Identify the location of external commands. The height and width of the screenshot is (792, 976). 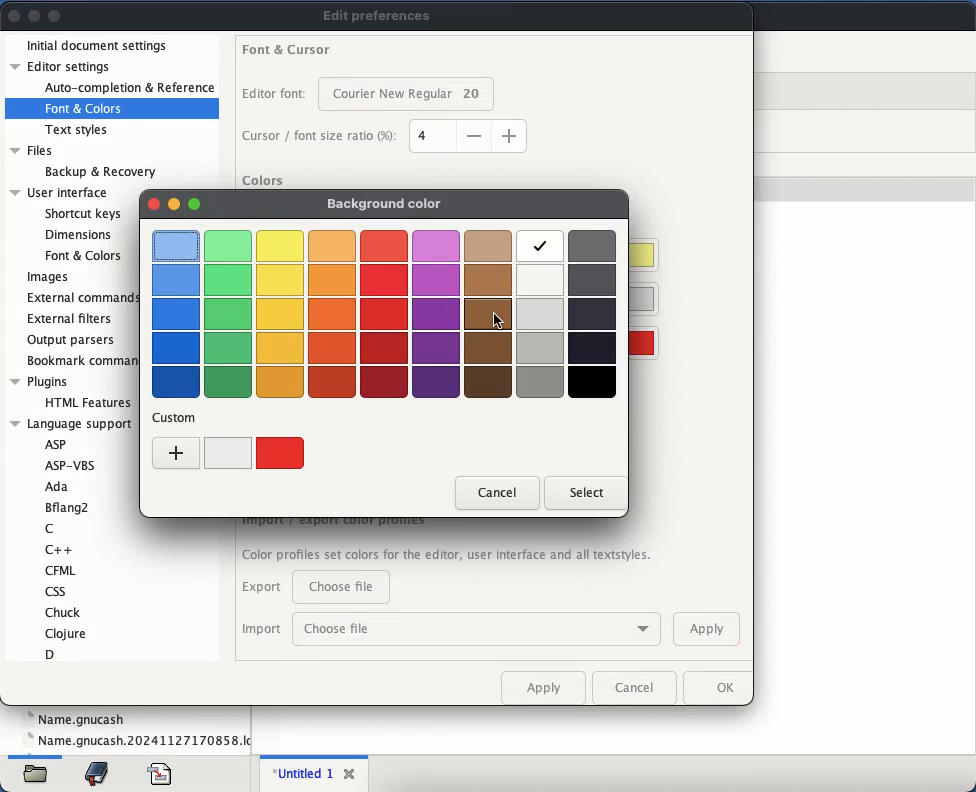
(80, 297).